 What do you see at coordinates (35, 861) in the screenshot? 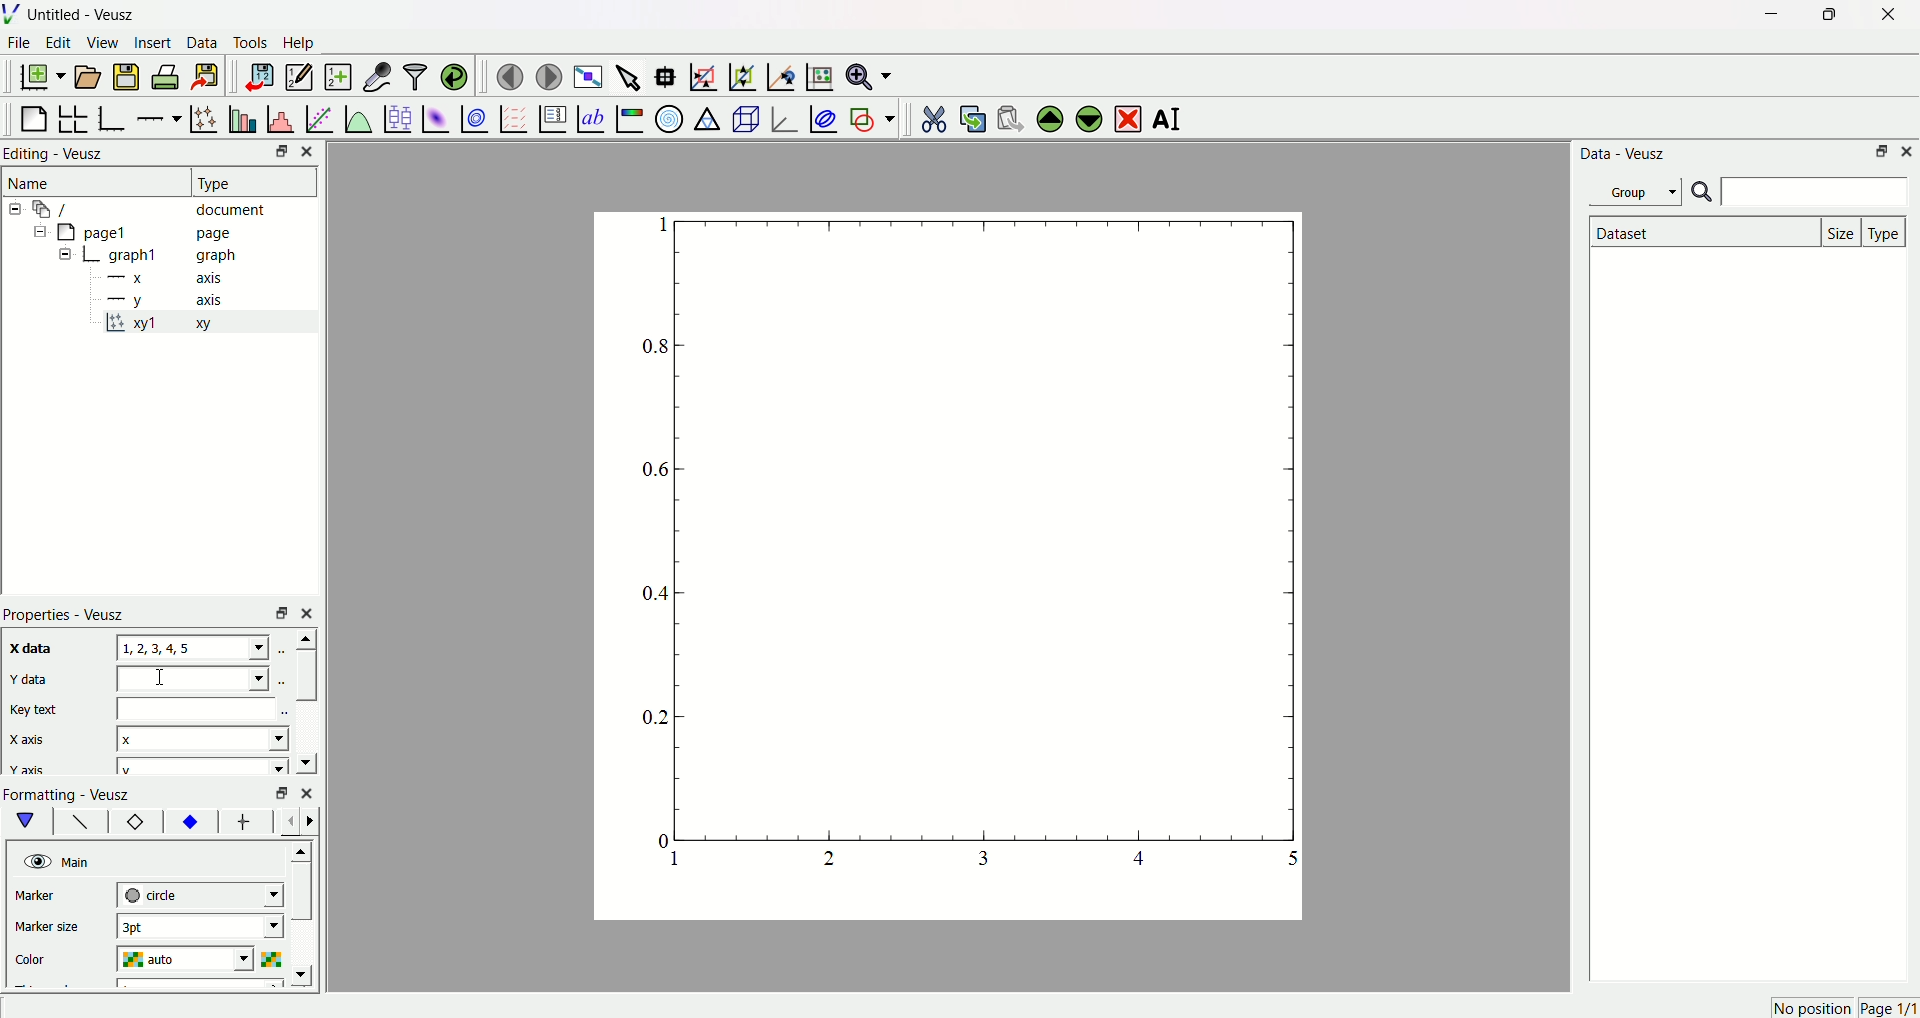
I see `hide/unhide` at bounding box center [35, 861].